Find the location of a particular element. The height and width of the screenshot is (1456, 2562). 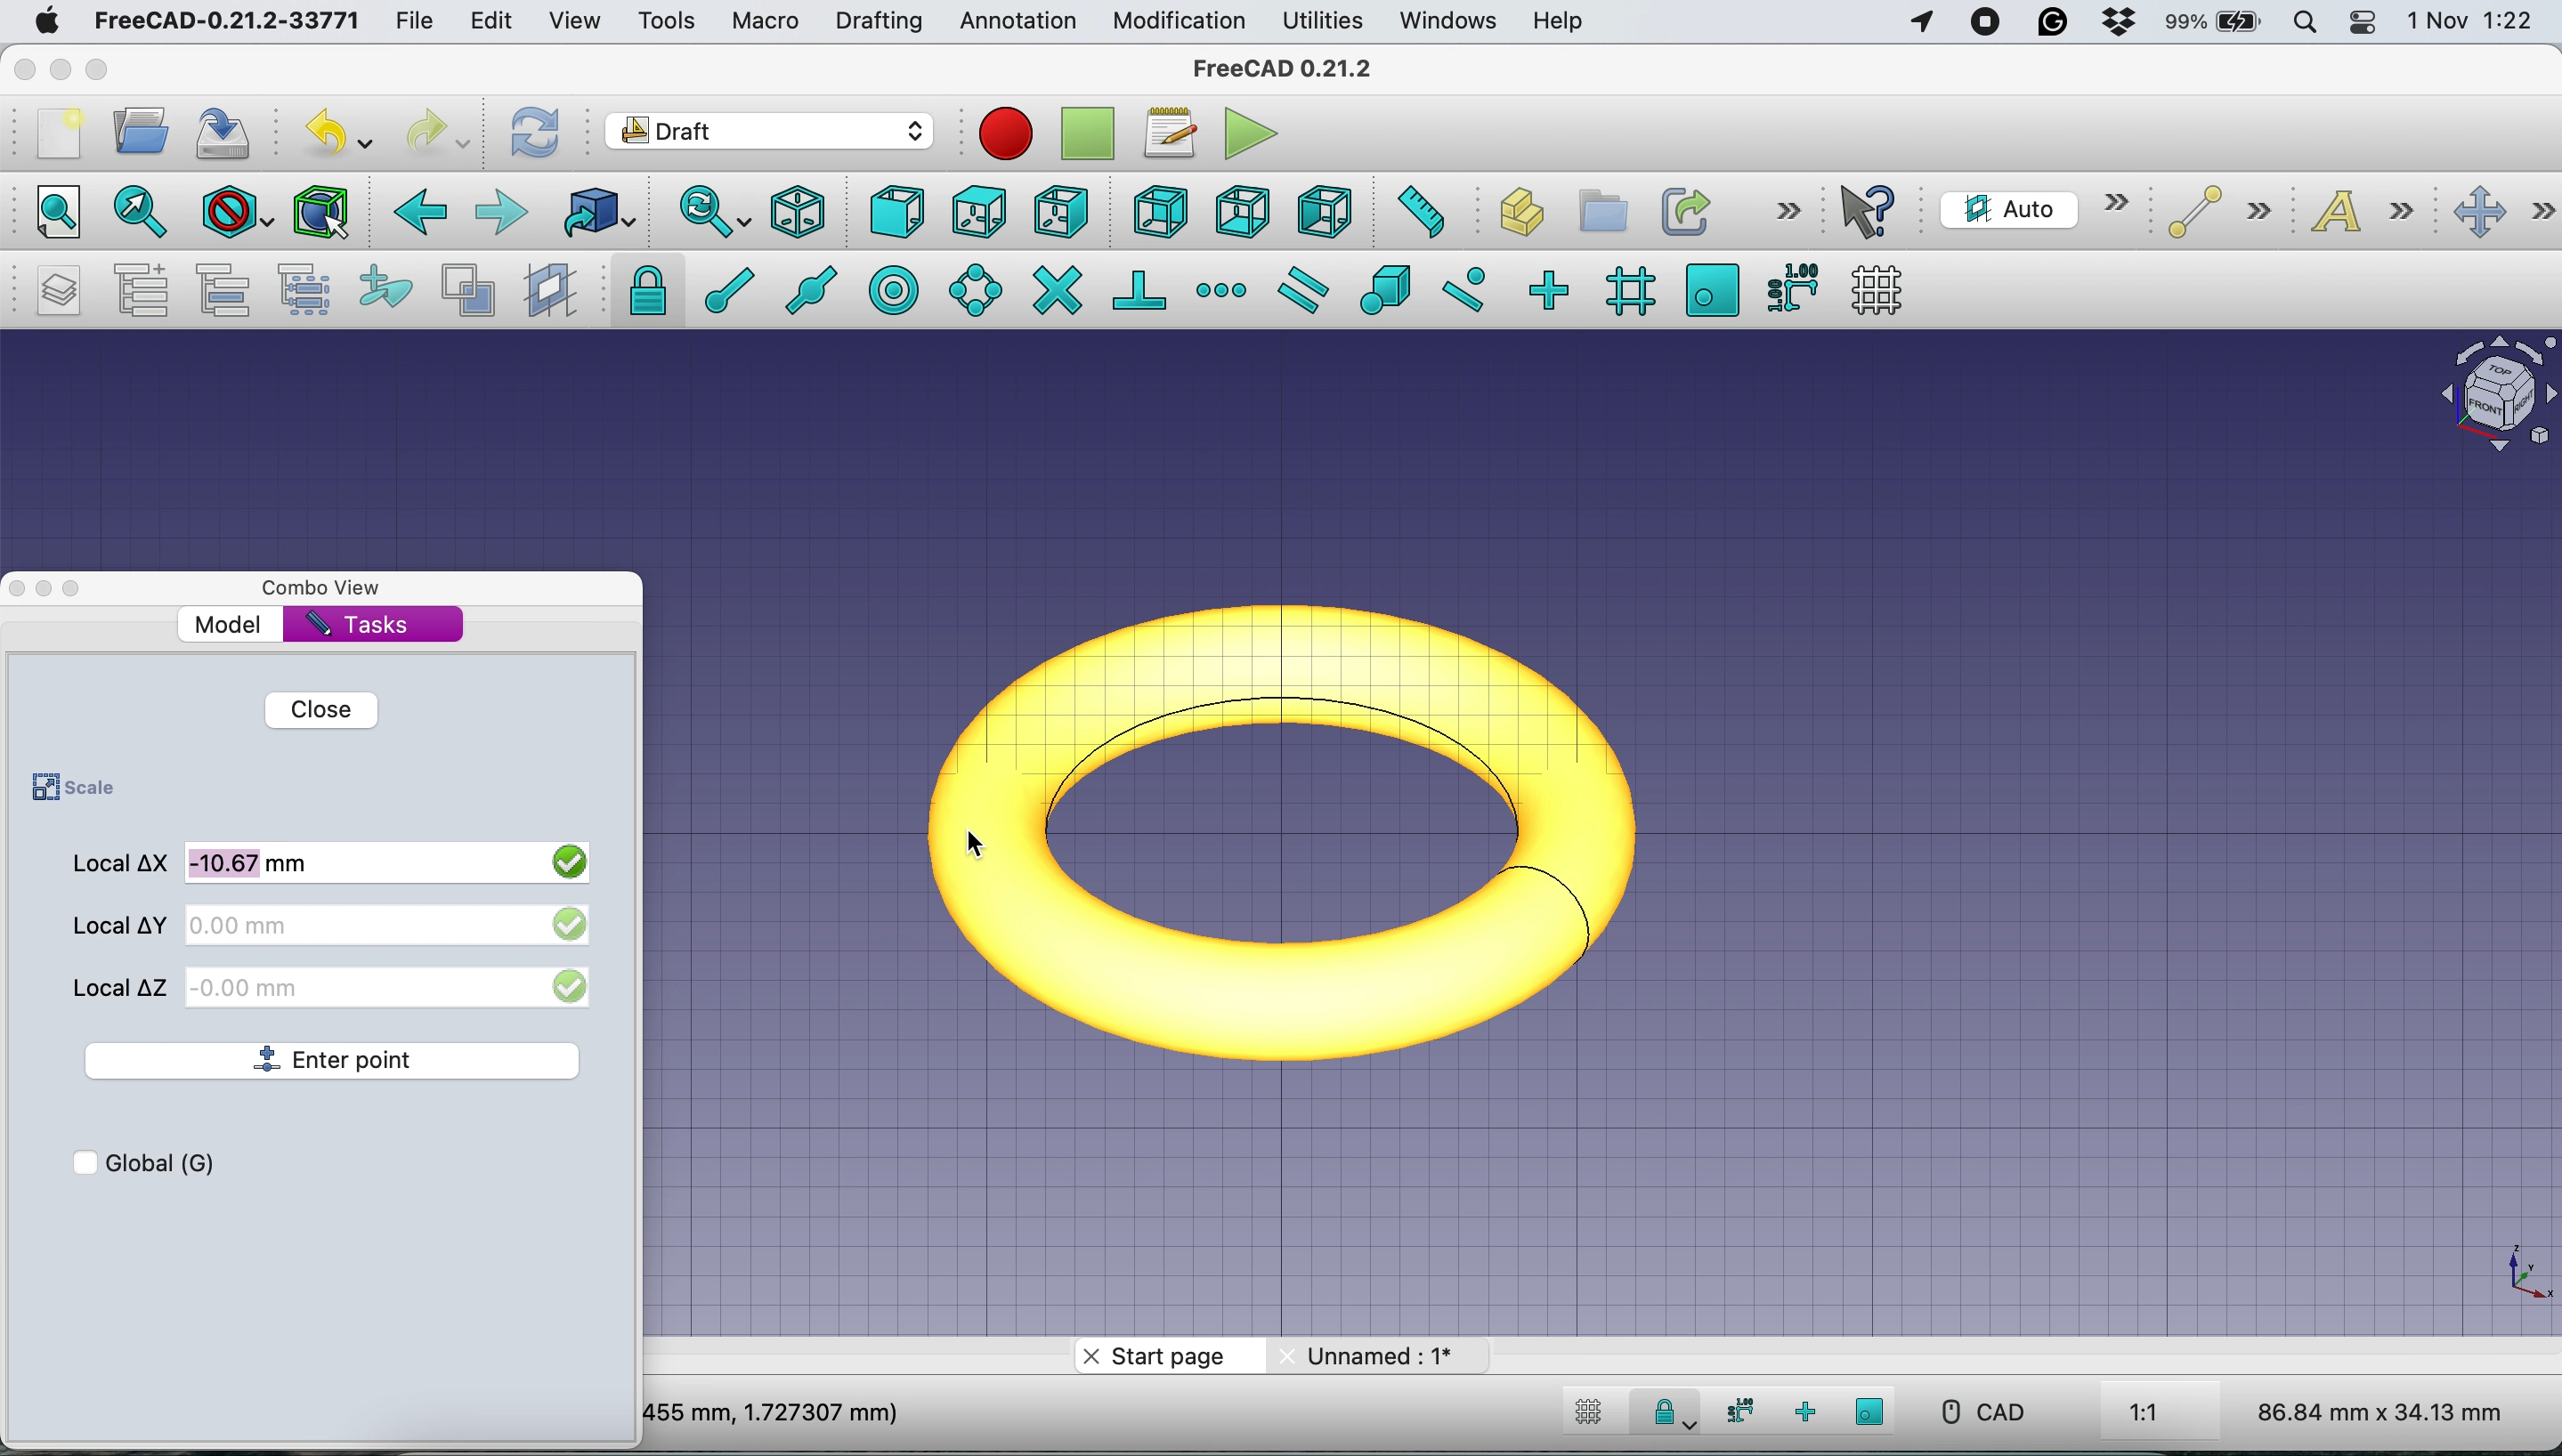

select group is located at coordinates (311, 290).